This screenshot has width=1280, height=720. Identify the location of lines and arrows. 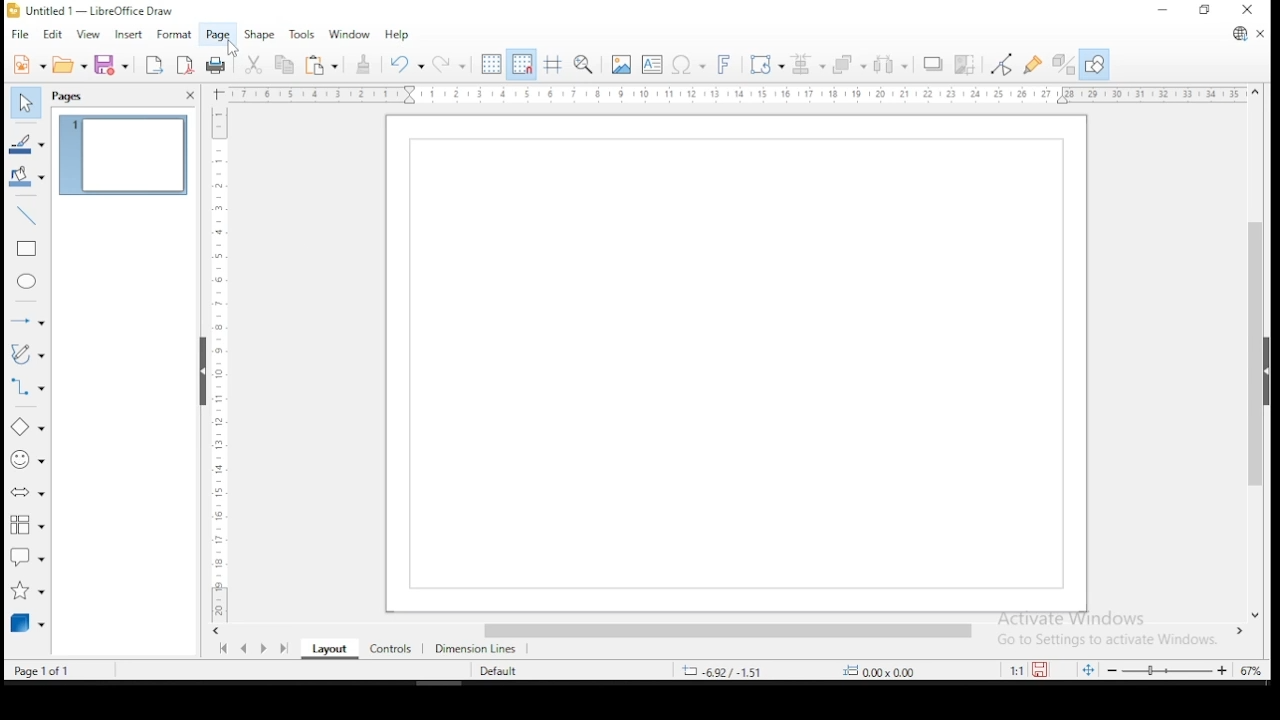
(27, 318).